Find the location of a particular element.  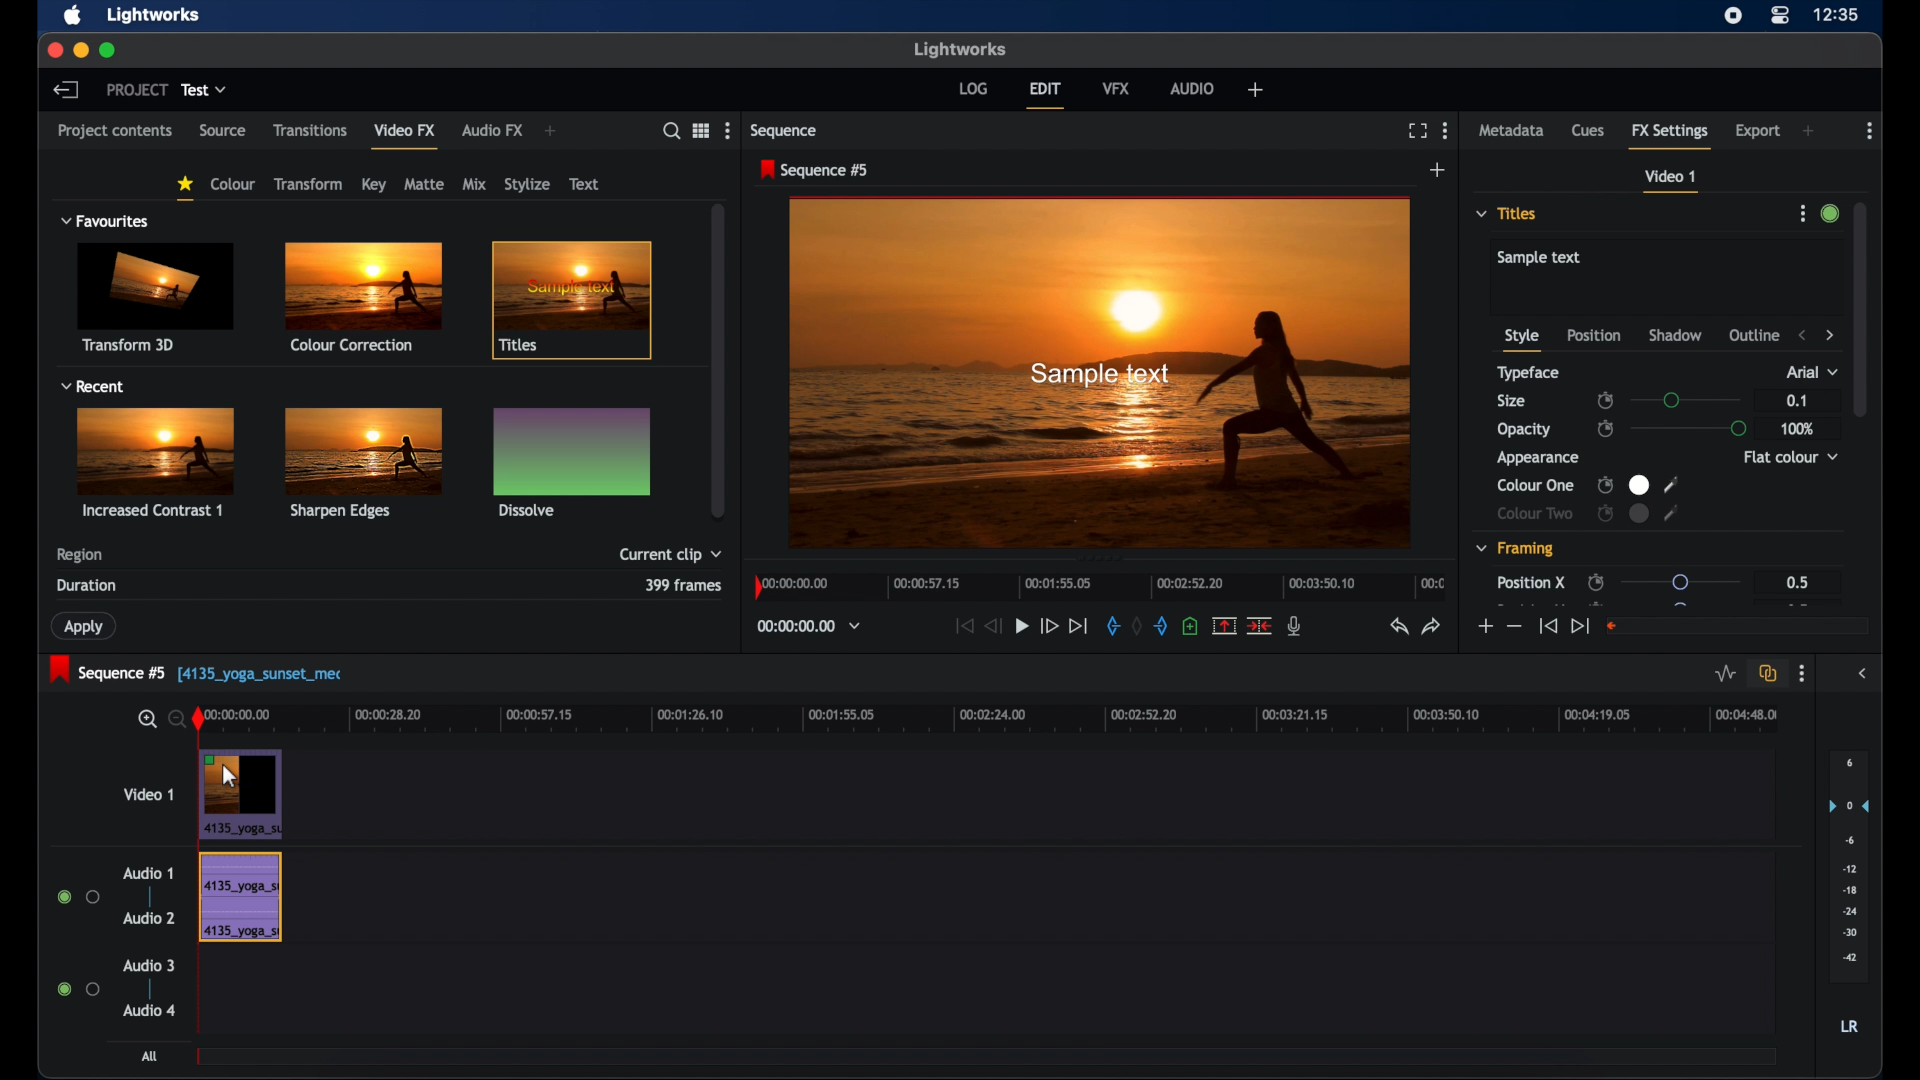

position is located at coordinates (1596, 336).